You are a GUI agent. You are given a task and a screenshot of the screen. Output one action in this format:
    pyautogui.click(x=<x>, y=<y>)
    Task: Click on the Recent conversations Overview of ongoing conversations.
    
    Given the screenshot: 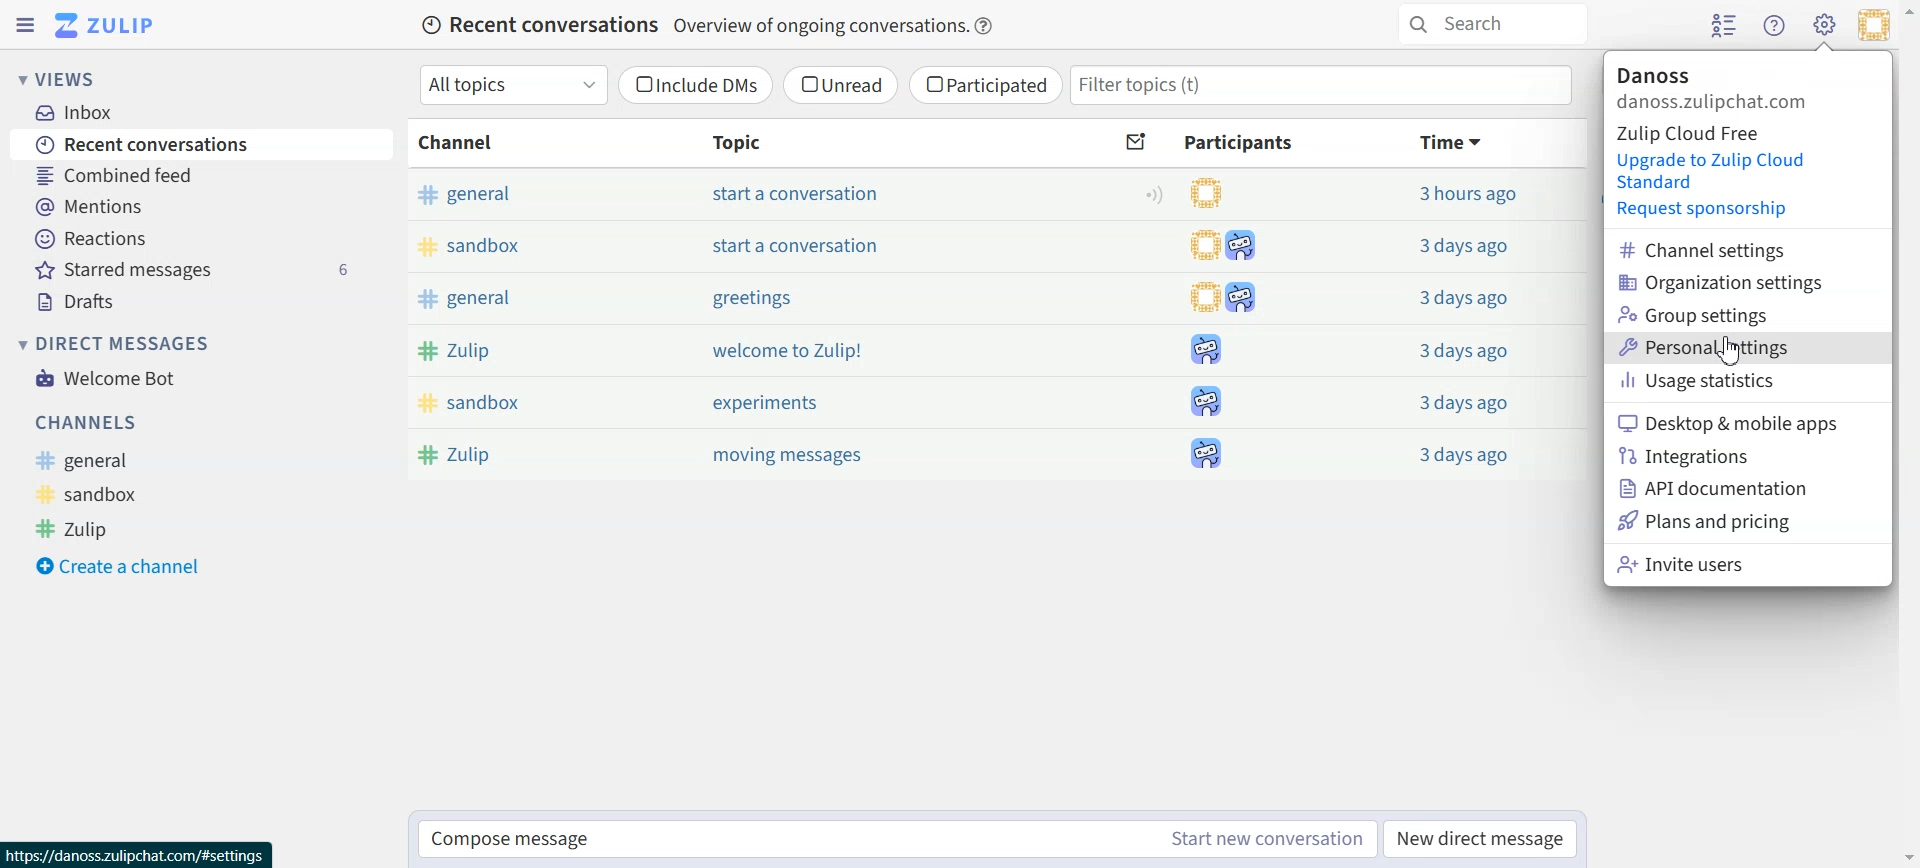 What is the action you would take?
    pyautogui.click(x=693, y=26)
    